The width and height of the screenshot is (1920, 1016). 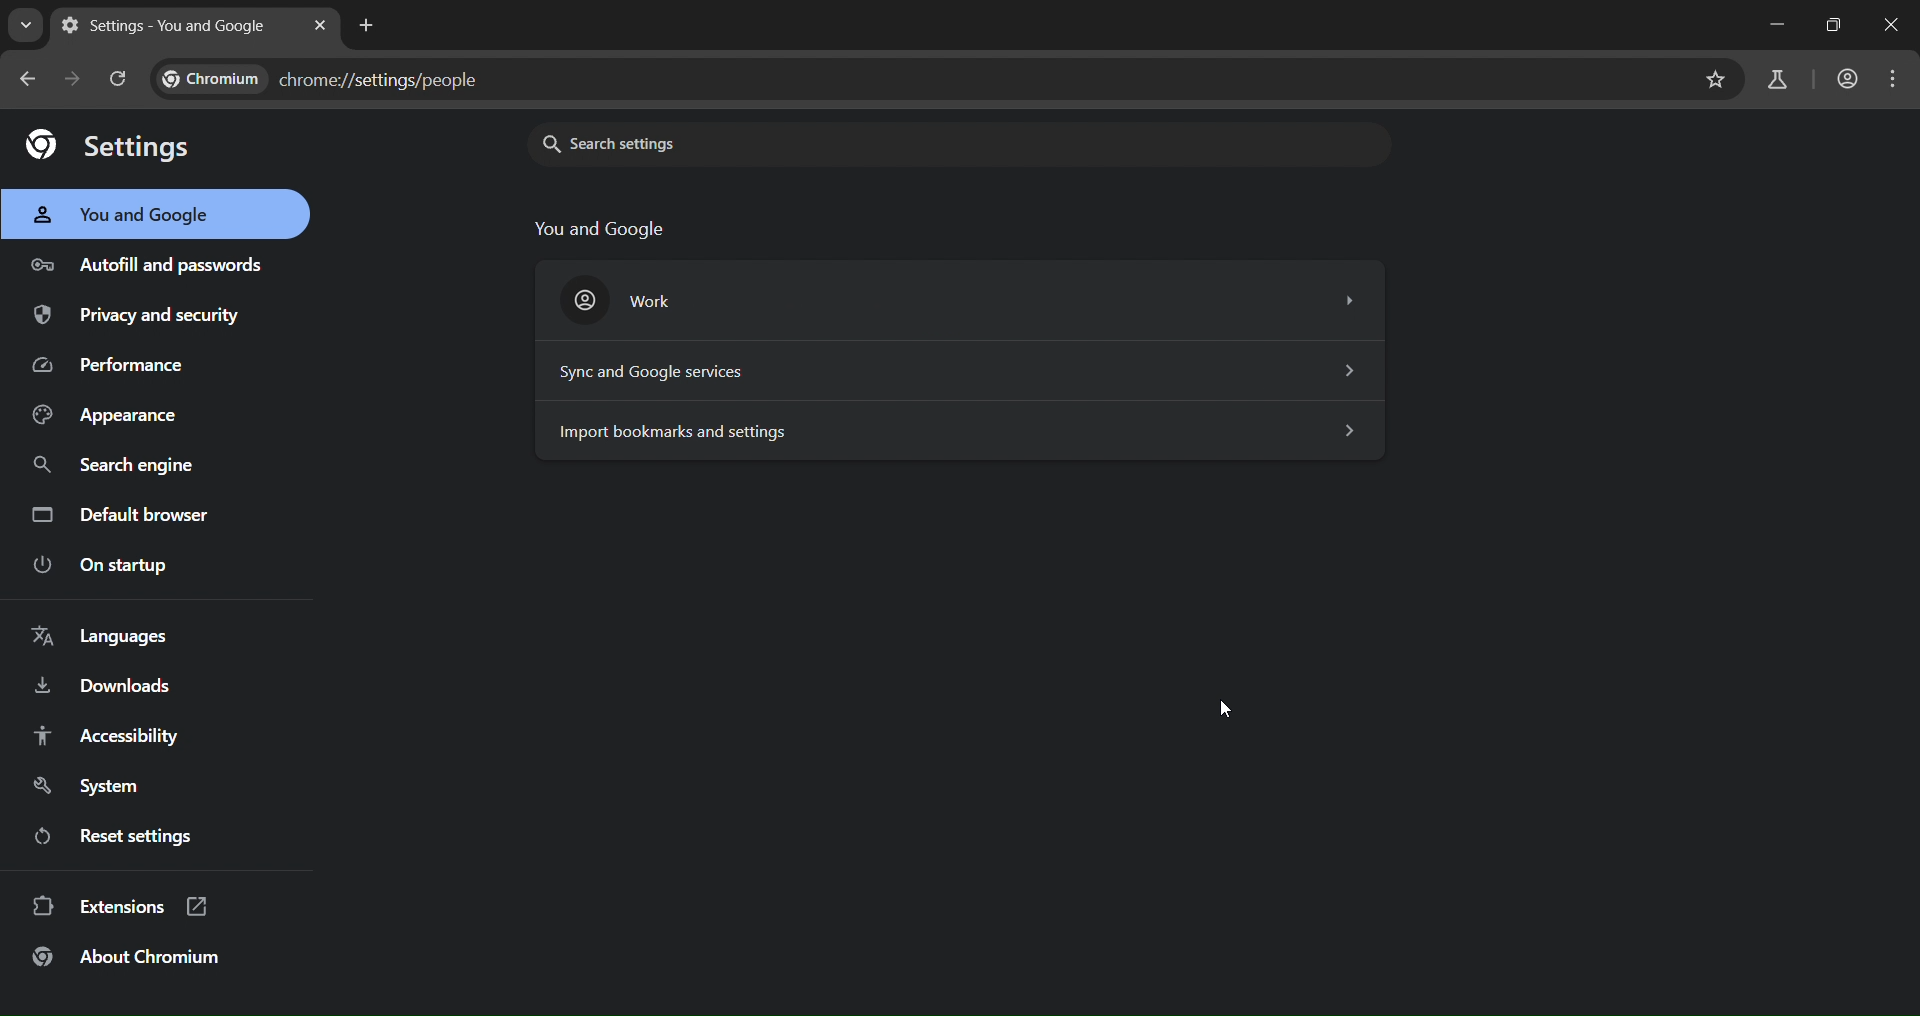 I want to click on about chroimum, so click(x=137, y=957).